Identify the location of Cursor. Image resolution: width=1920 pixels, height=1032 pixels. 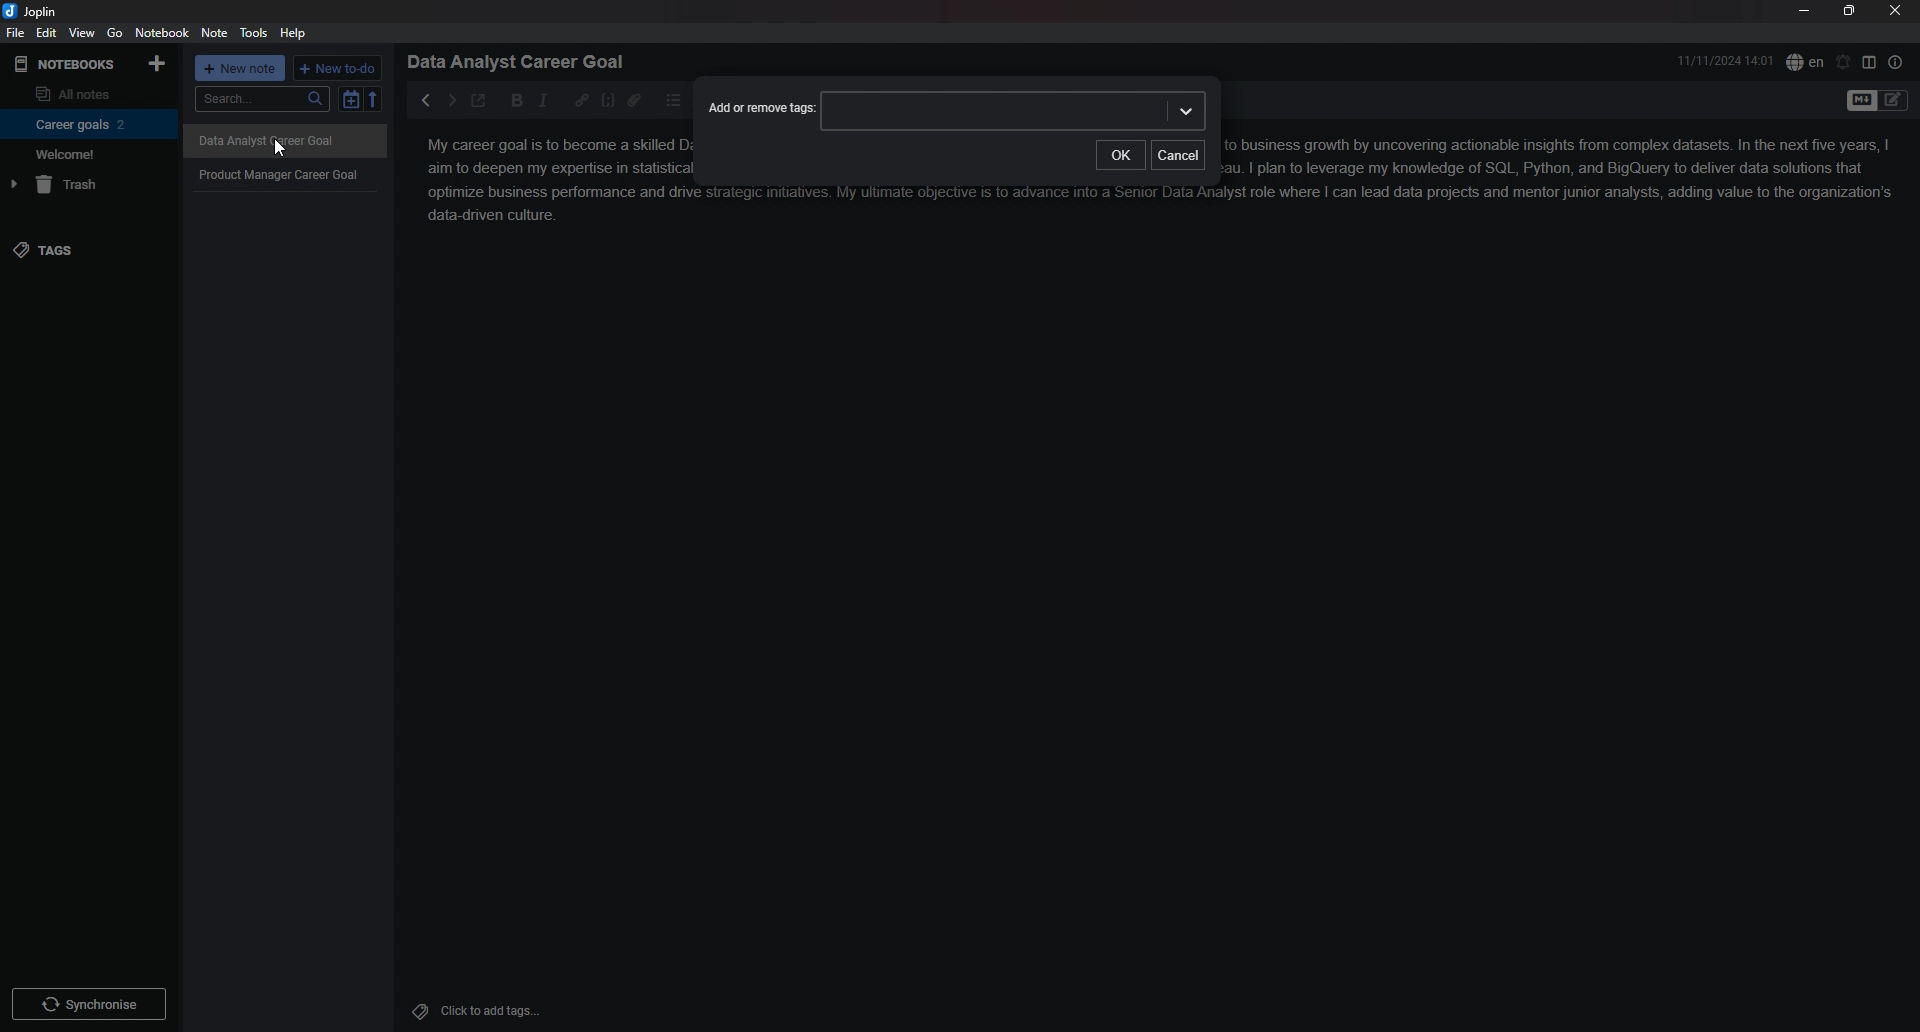
(279, 150).